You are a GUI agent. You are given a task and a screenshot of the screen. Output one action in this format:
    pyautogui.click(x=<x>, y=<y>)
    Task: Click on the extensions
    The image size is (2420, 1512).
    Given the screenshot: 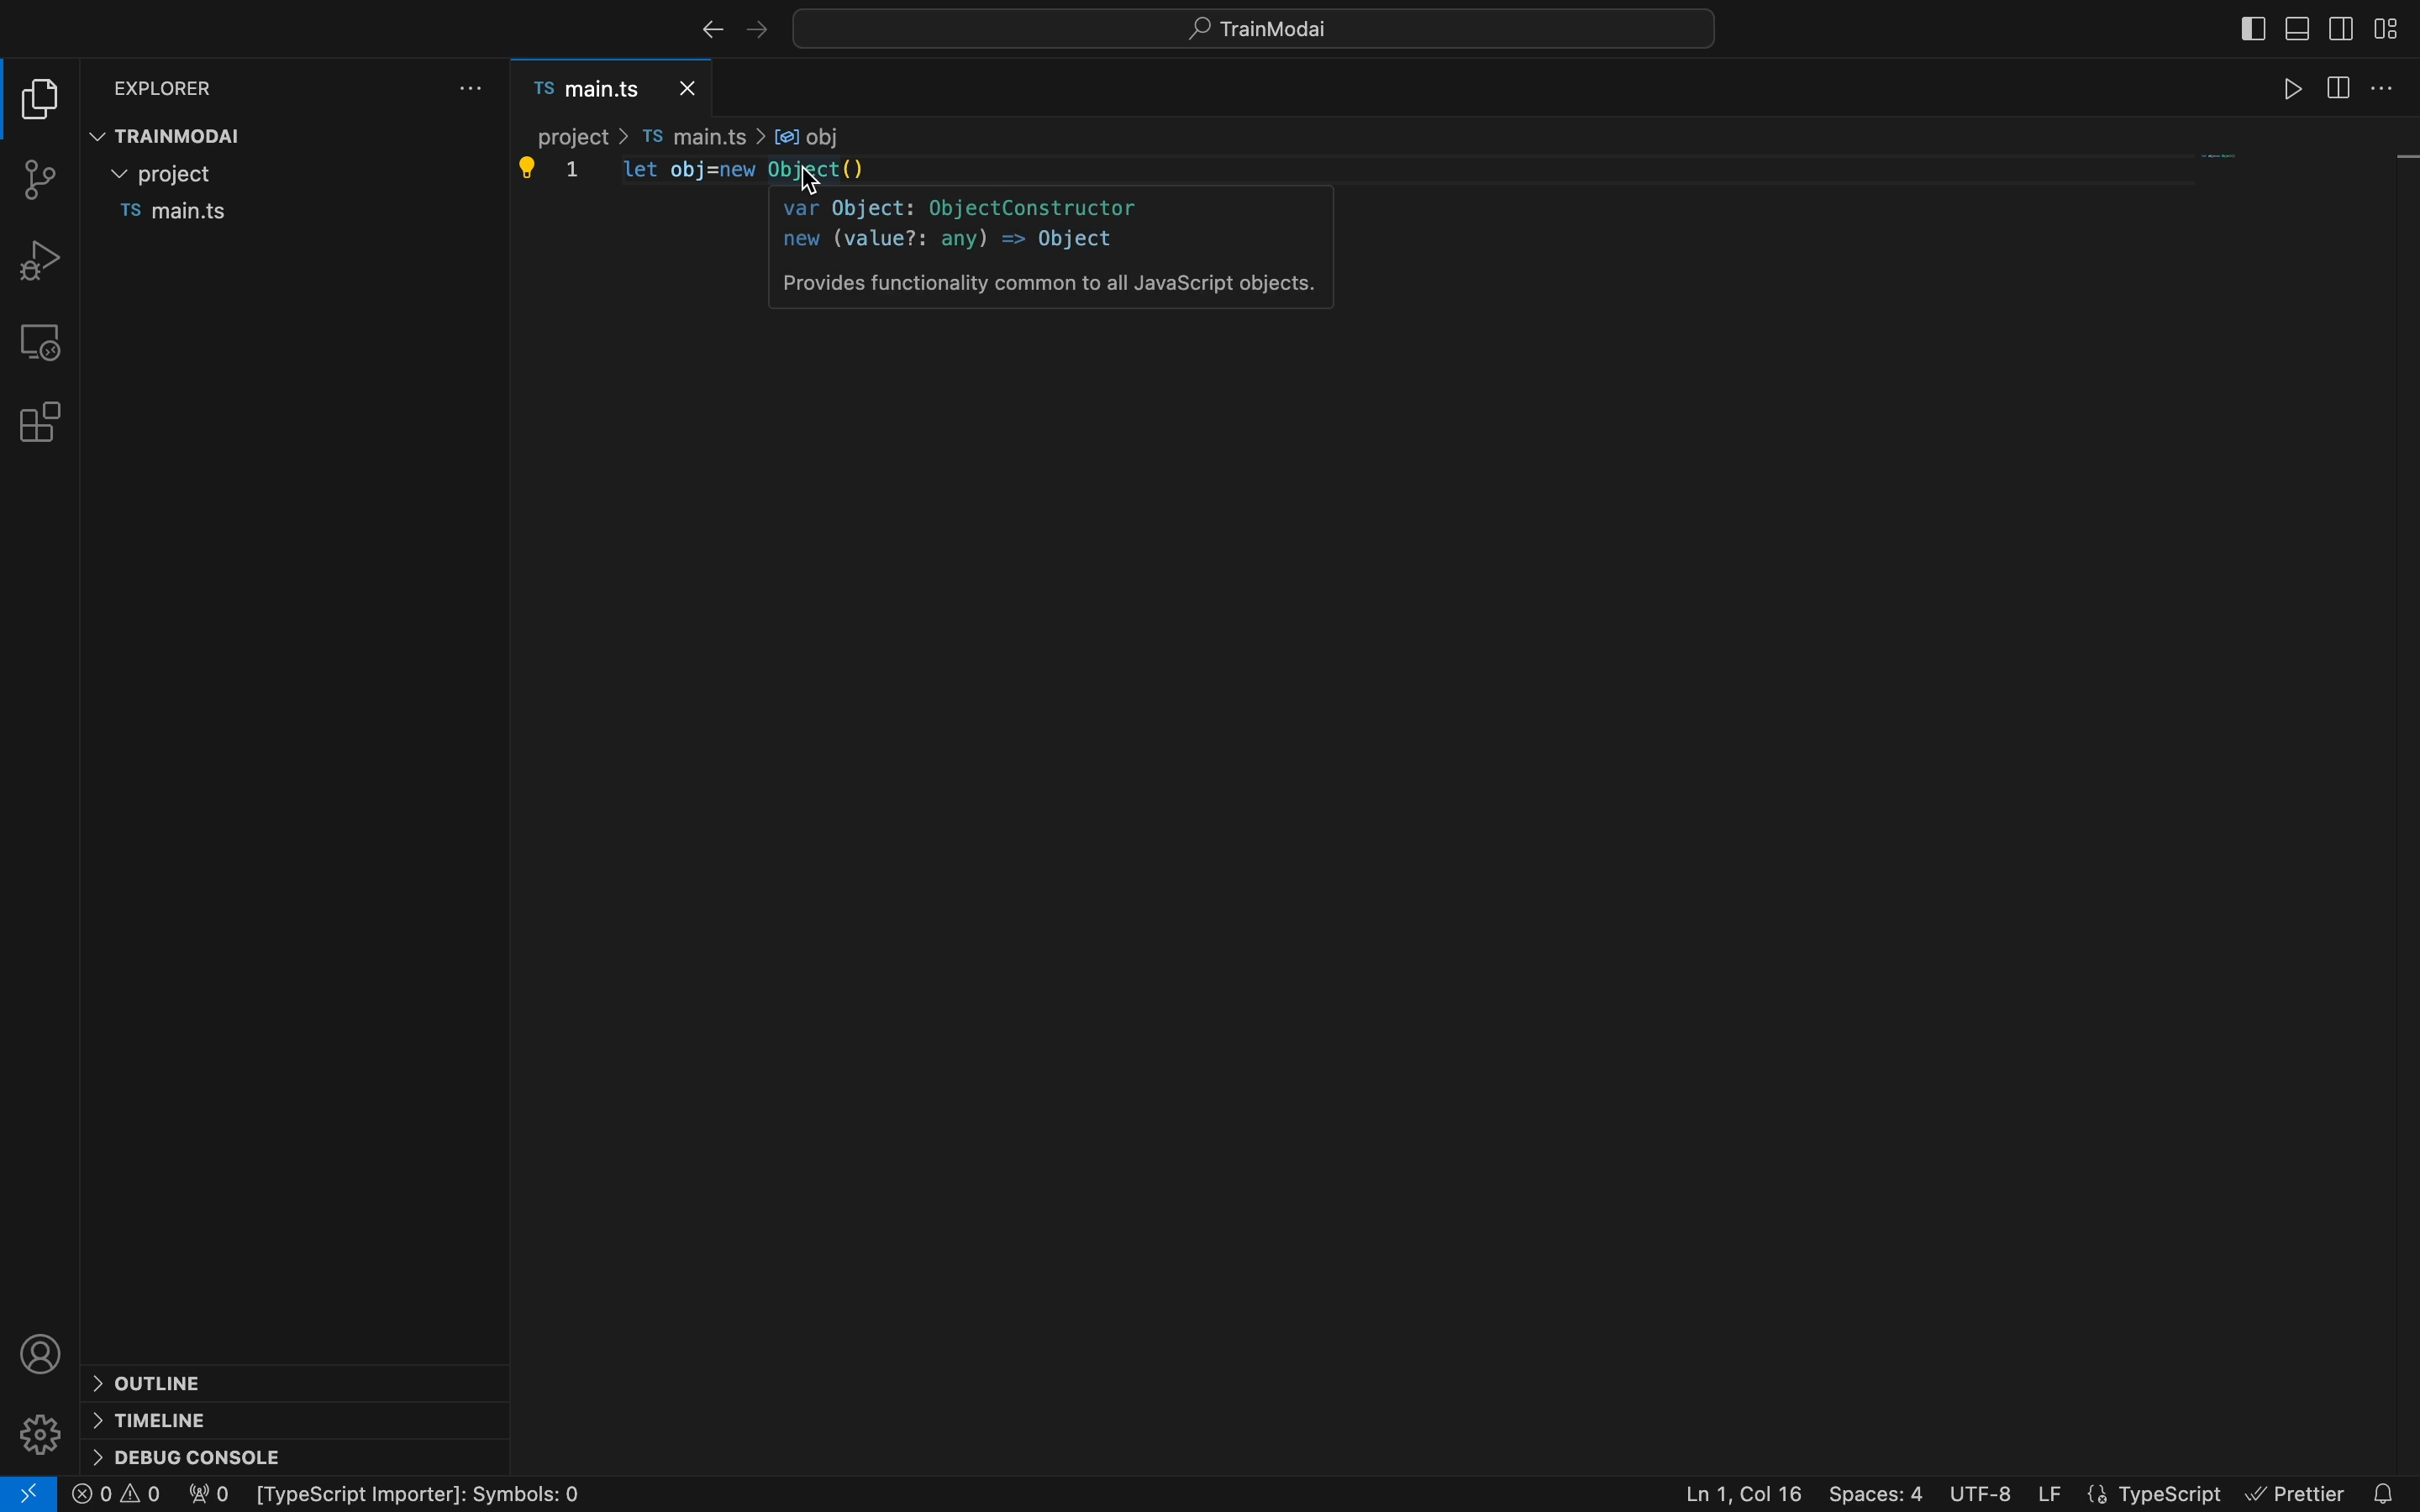 What is the action you would take?
    pyautogui.click(x=38, y=423)
    